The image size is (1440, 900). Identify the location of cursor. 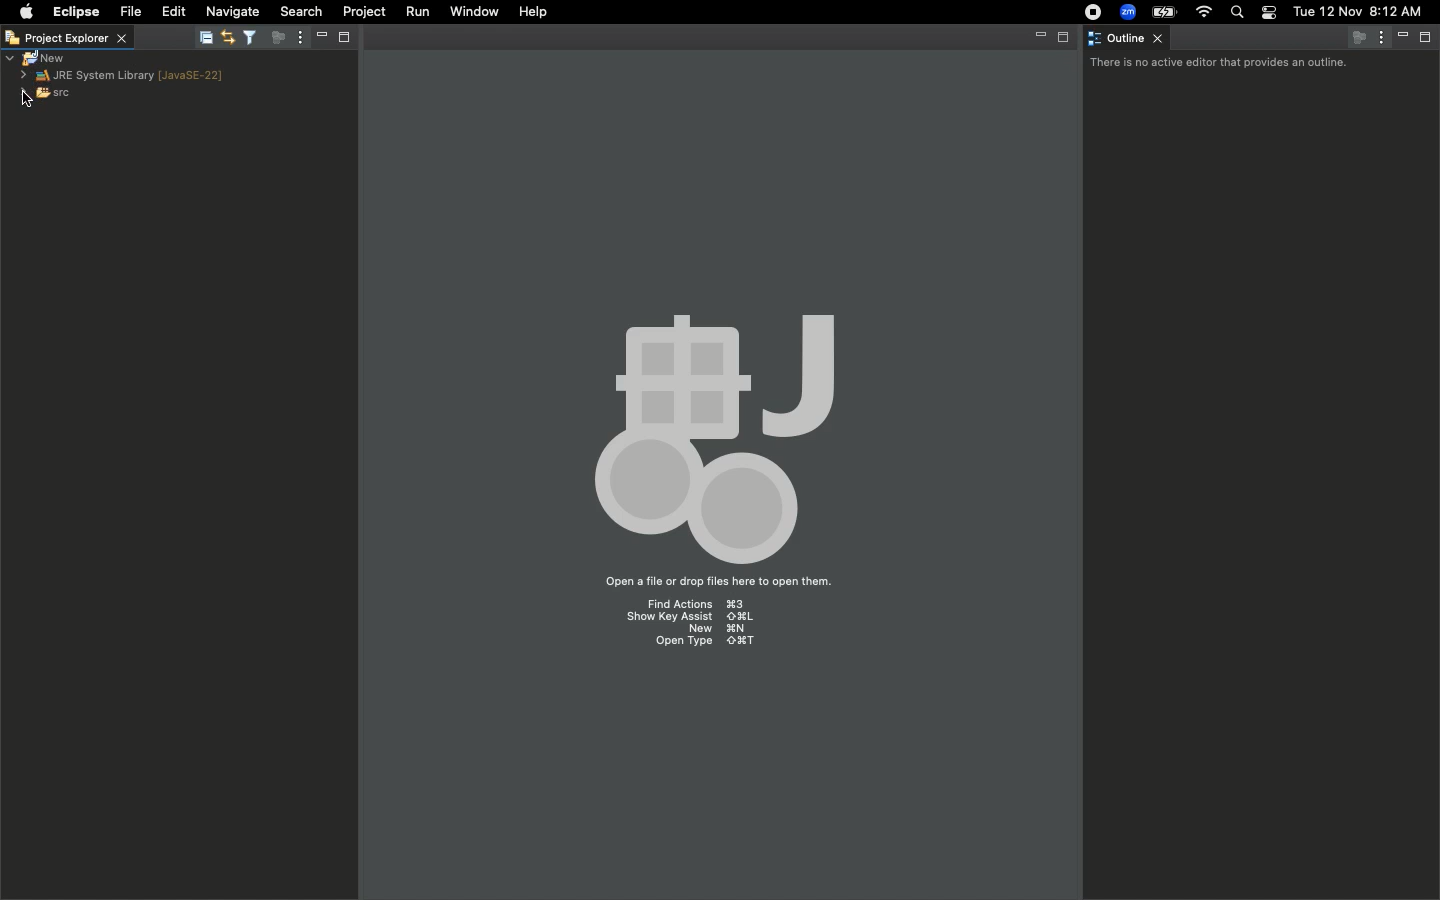
(26, 99).